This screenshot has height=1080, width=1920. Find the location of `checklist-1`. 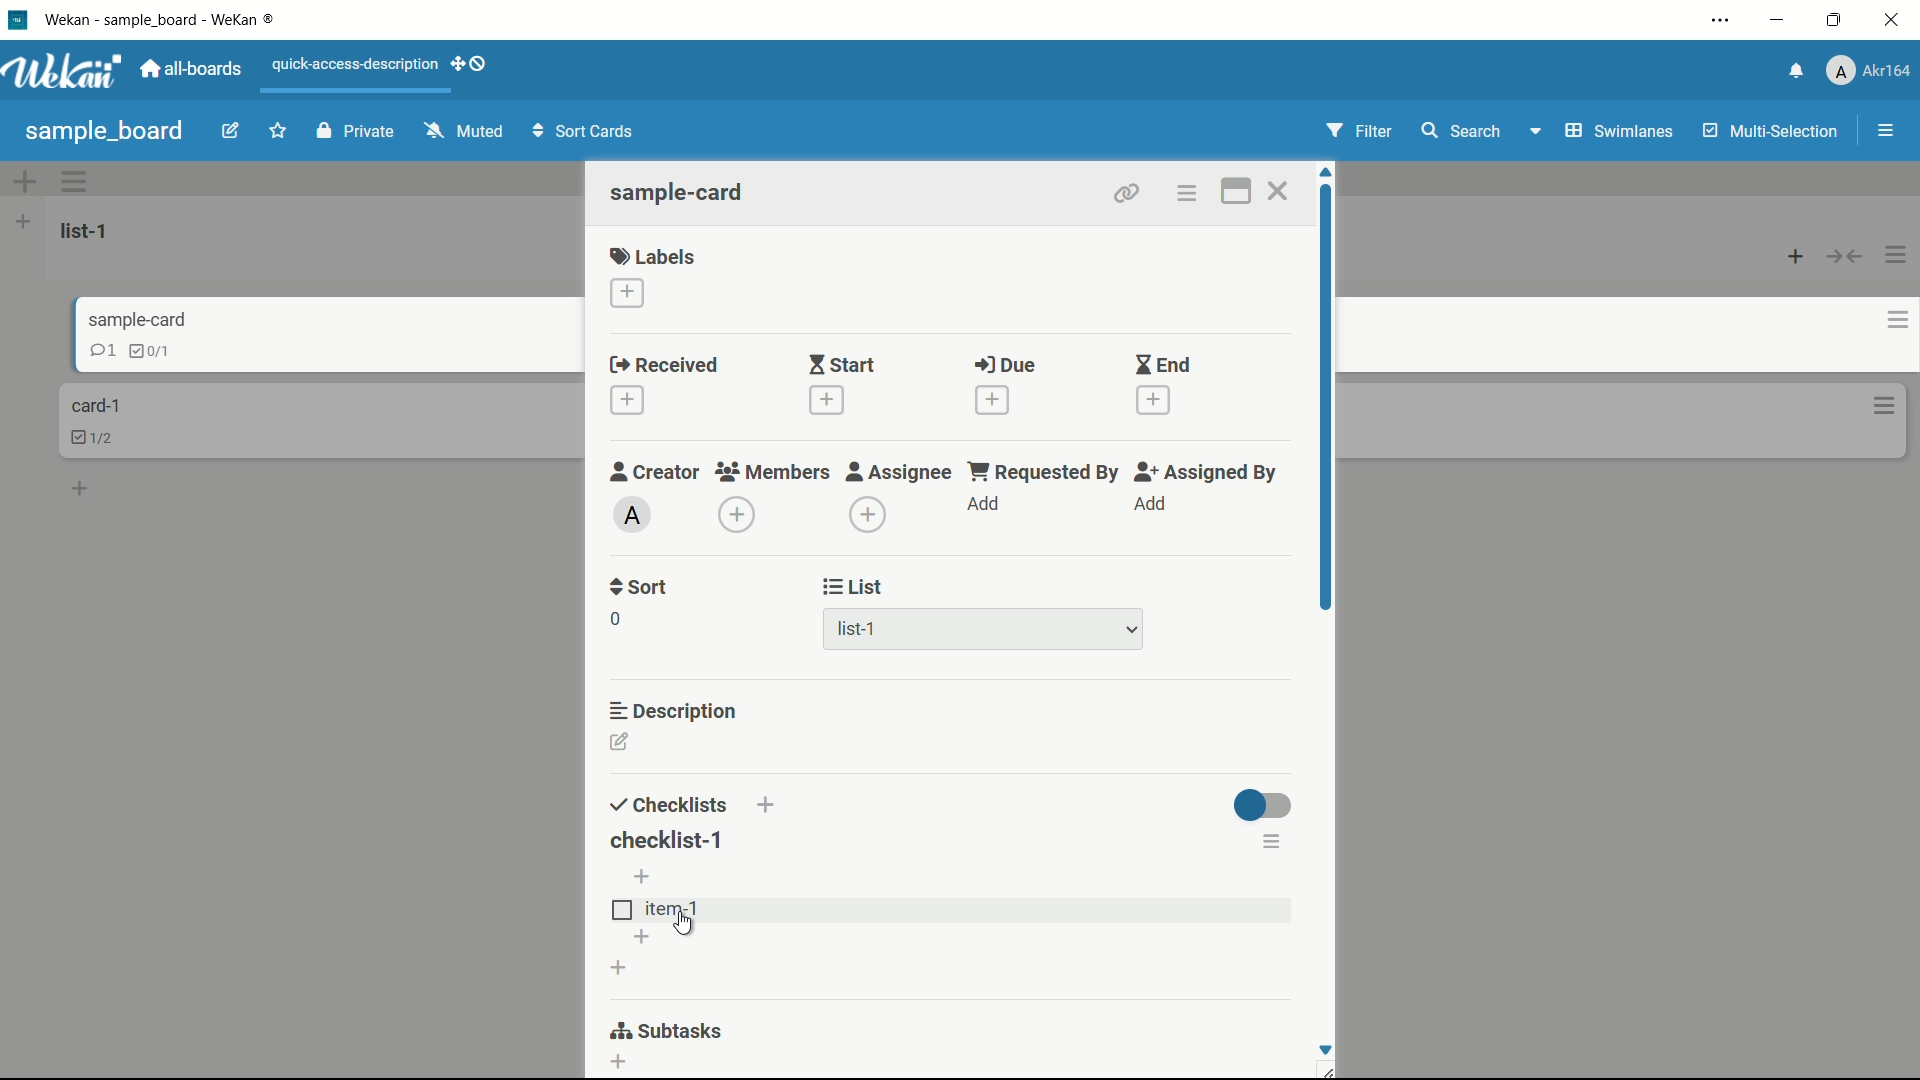

checklist-1 is located at coordinates (667, 840).